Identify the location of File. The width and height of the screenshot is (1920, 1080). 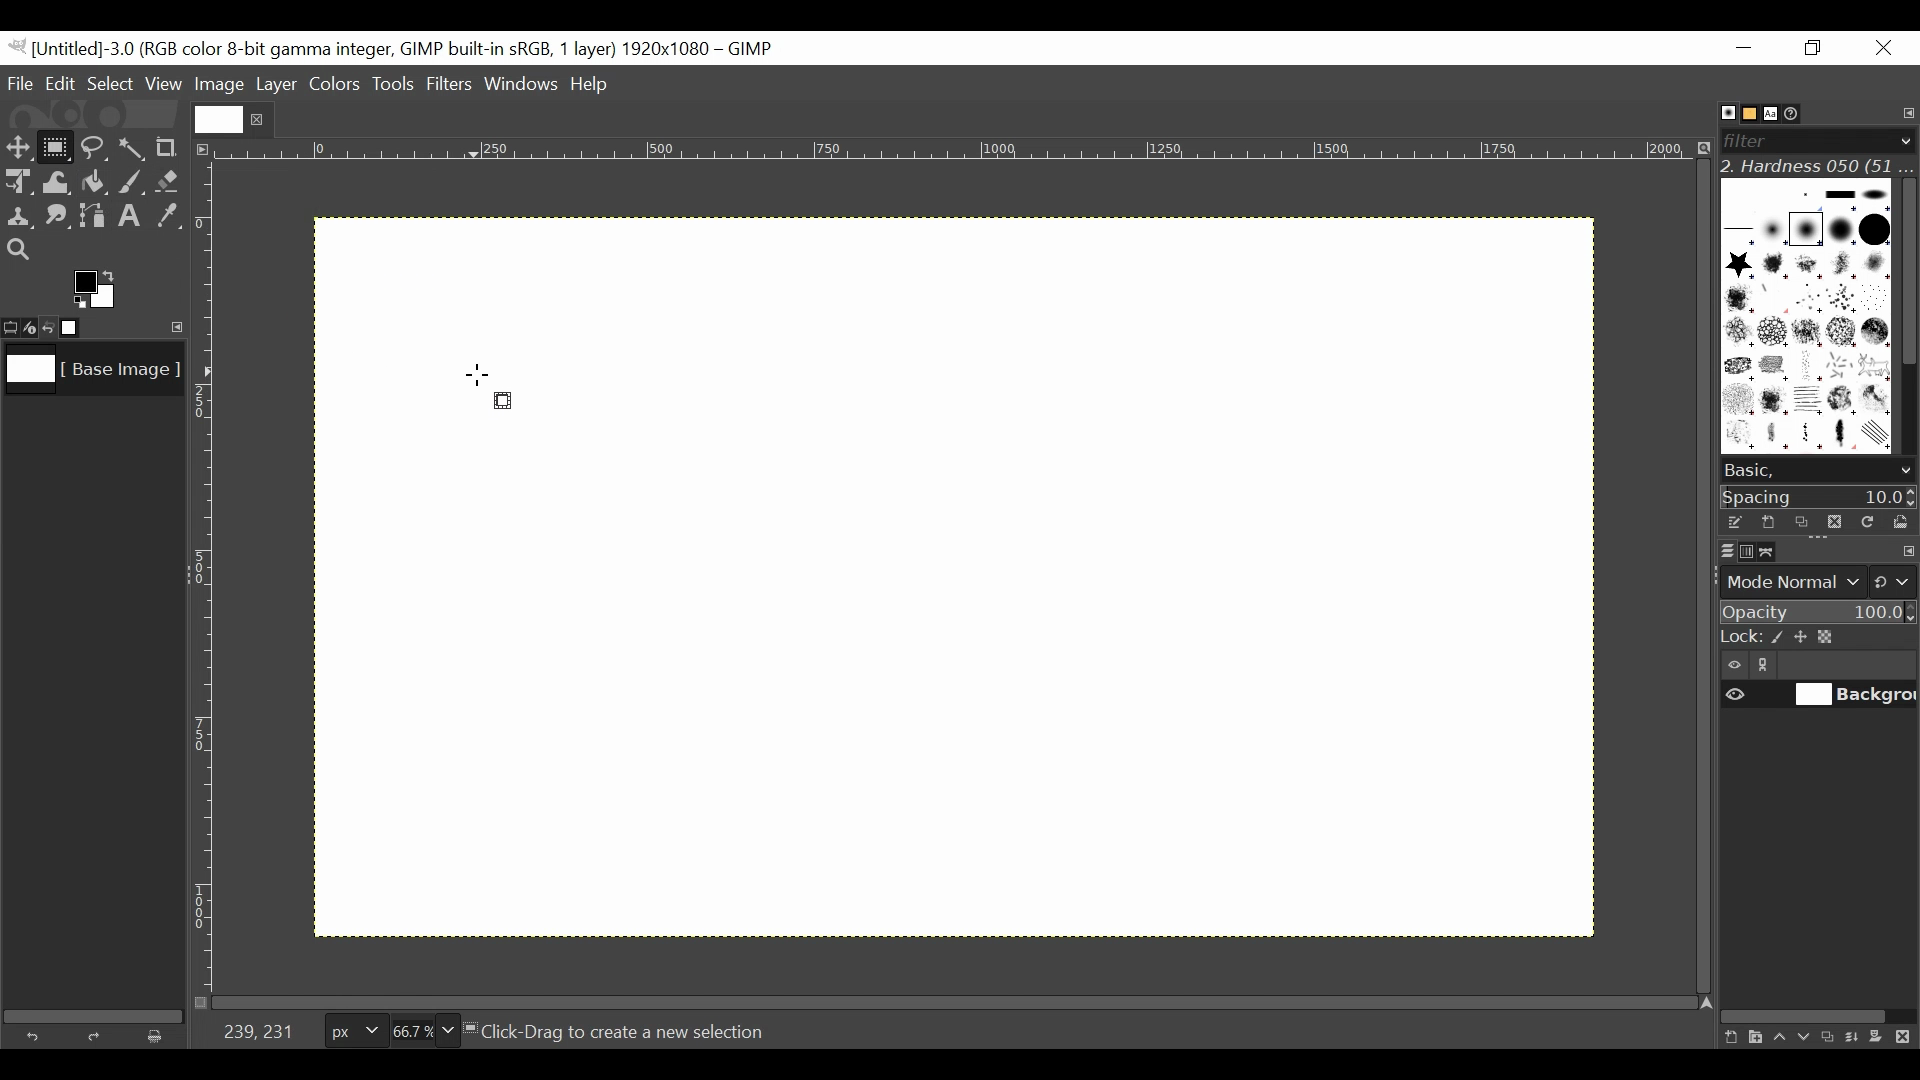
(22, 83).